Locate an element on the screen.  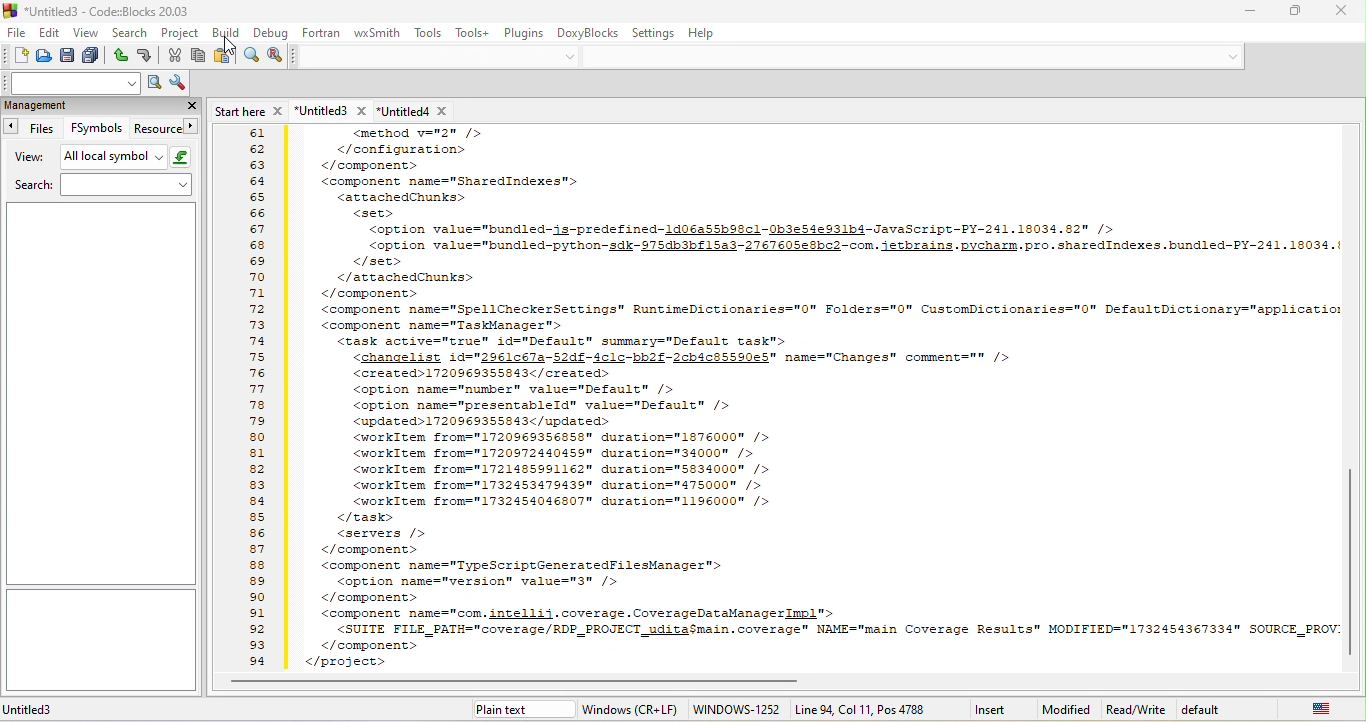
save everything is located at coordinates (94, 55).